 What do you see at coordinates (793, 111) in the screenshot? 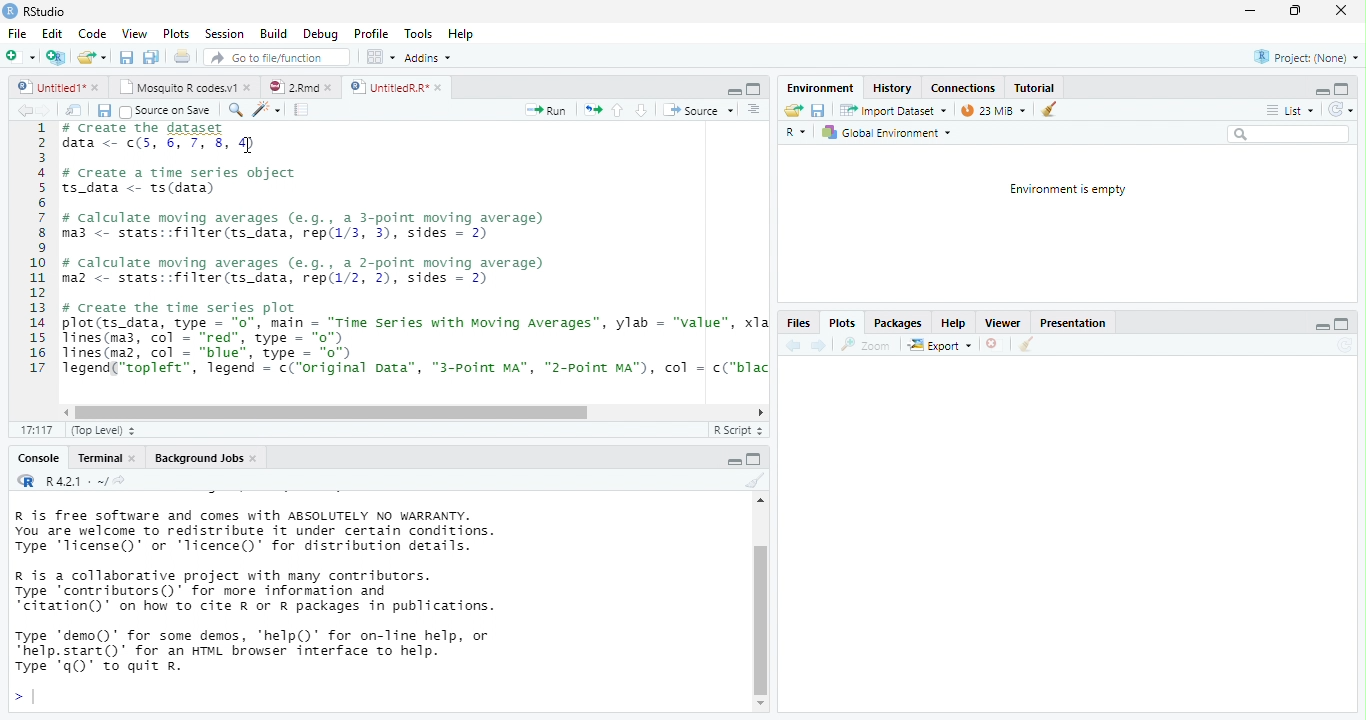
I see `Load workspace` at bounding box center [793, 111].